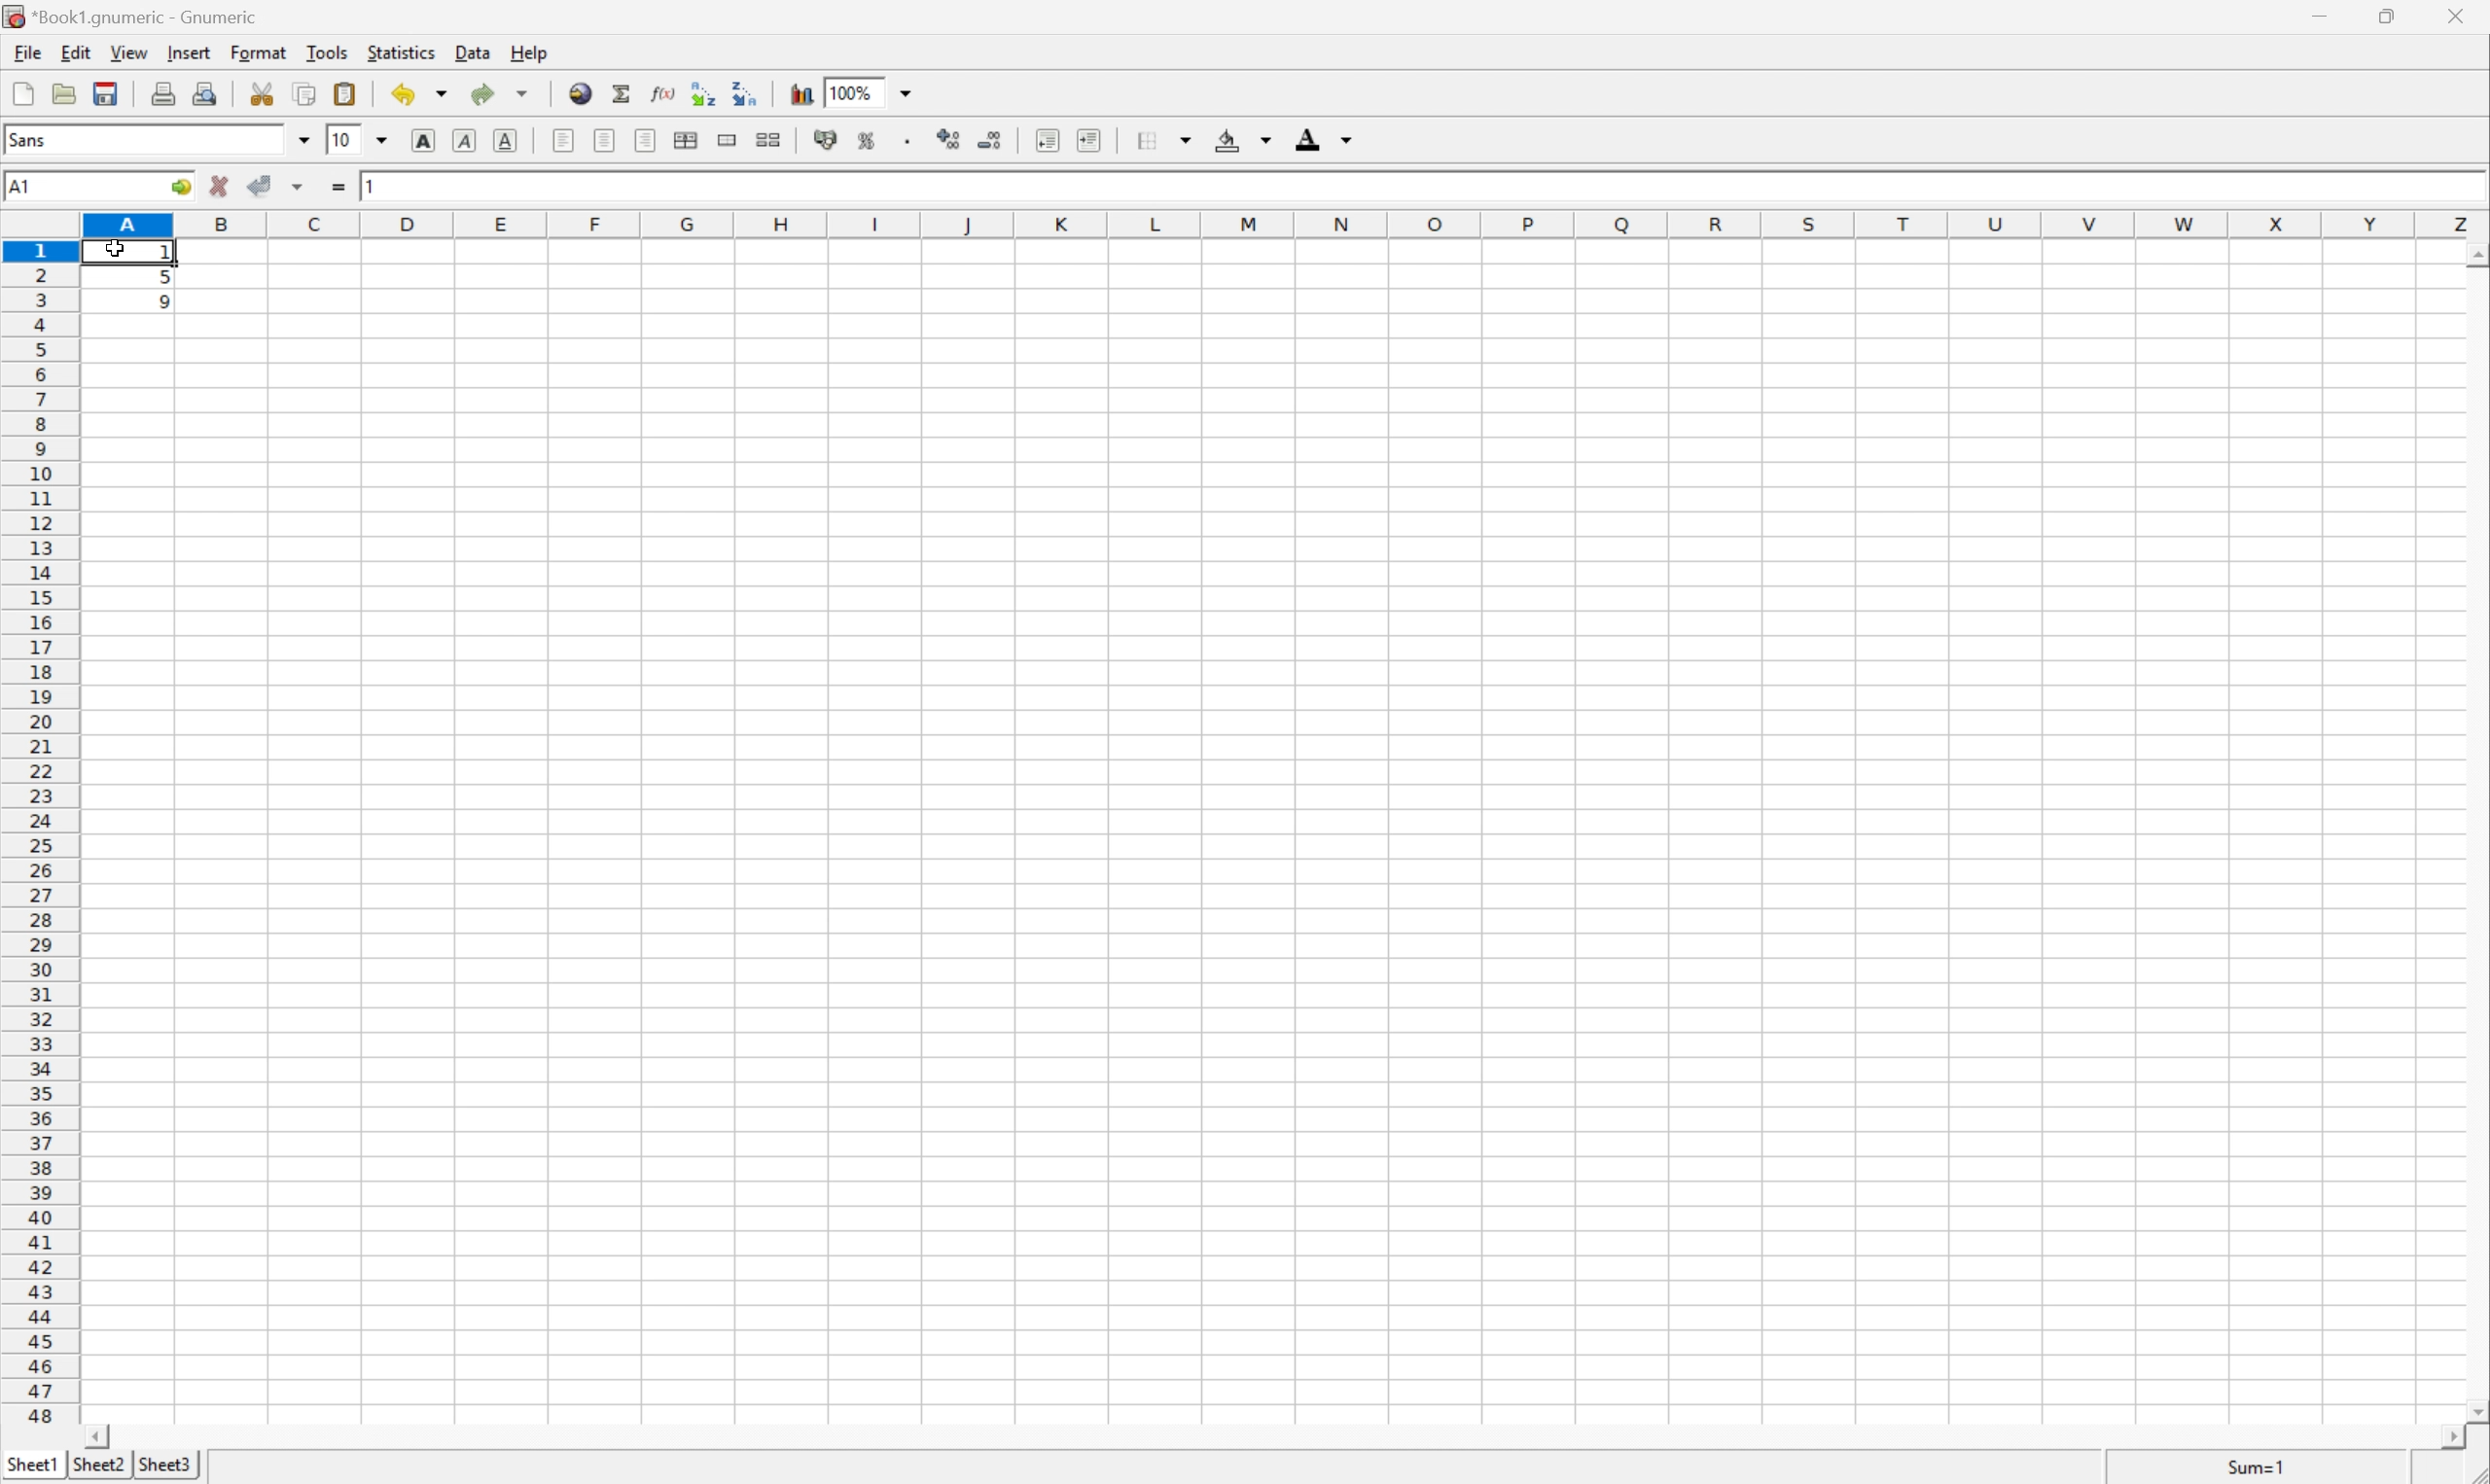 This screenshot has width=2490, height=1484. Describe the element at coordinates (2261, 1471) in the screenshot. I see `sum=1` at that location.